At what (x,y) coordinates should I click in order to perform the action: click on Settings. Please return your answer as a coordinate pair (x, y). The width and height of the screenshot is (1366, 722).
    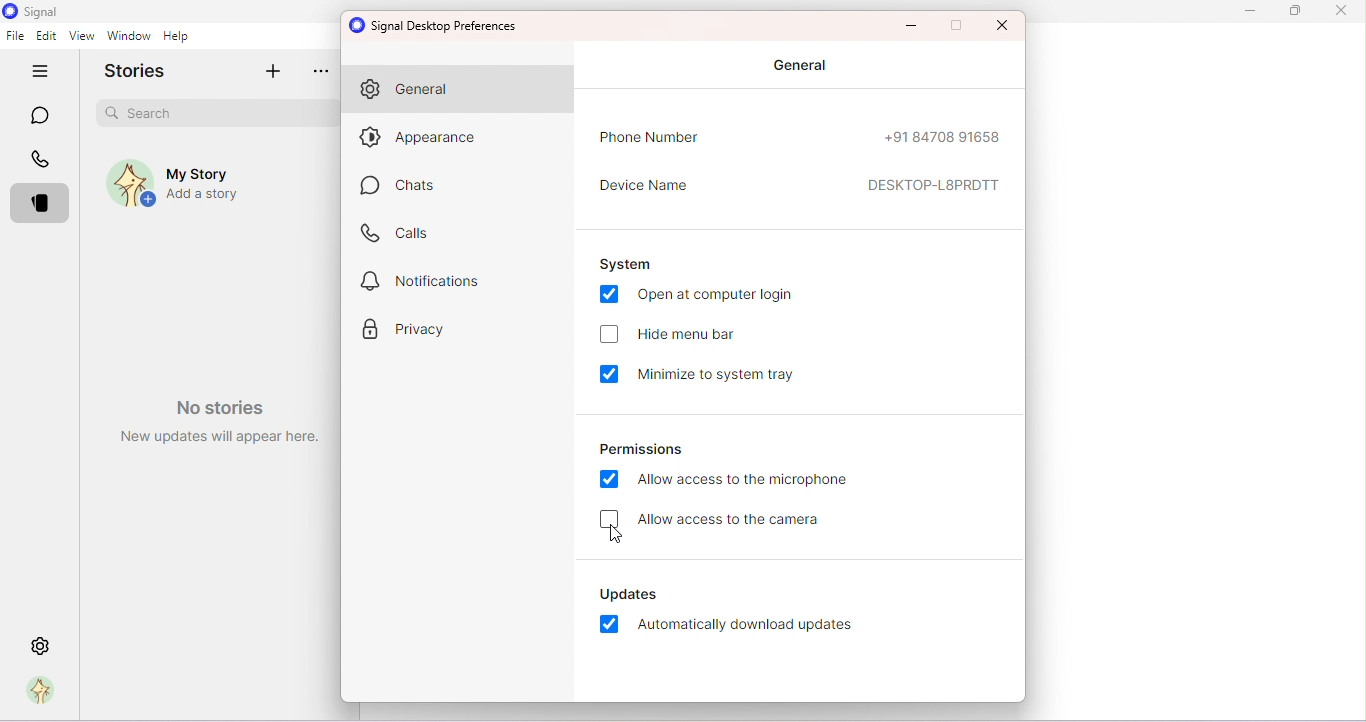
    Looking at the image, I should click on (40, 647).